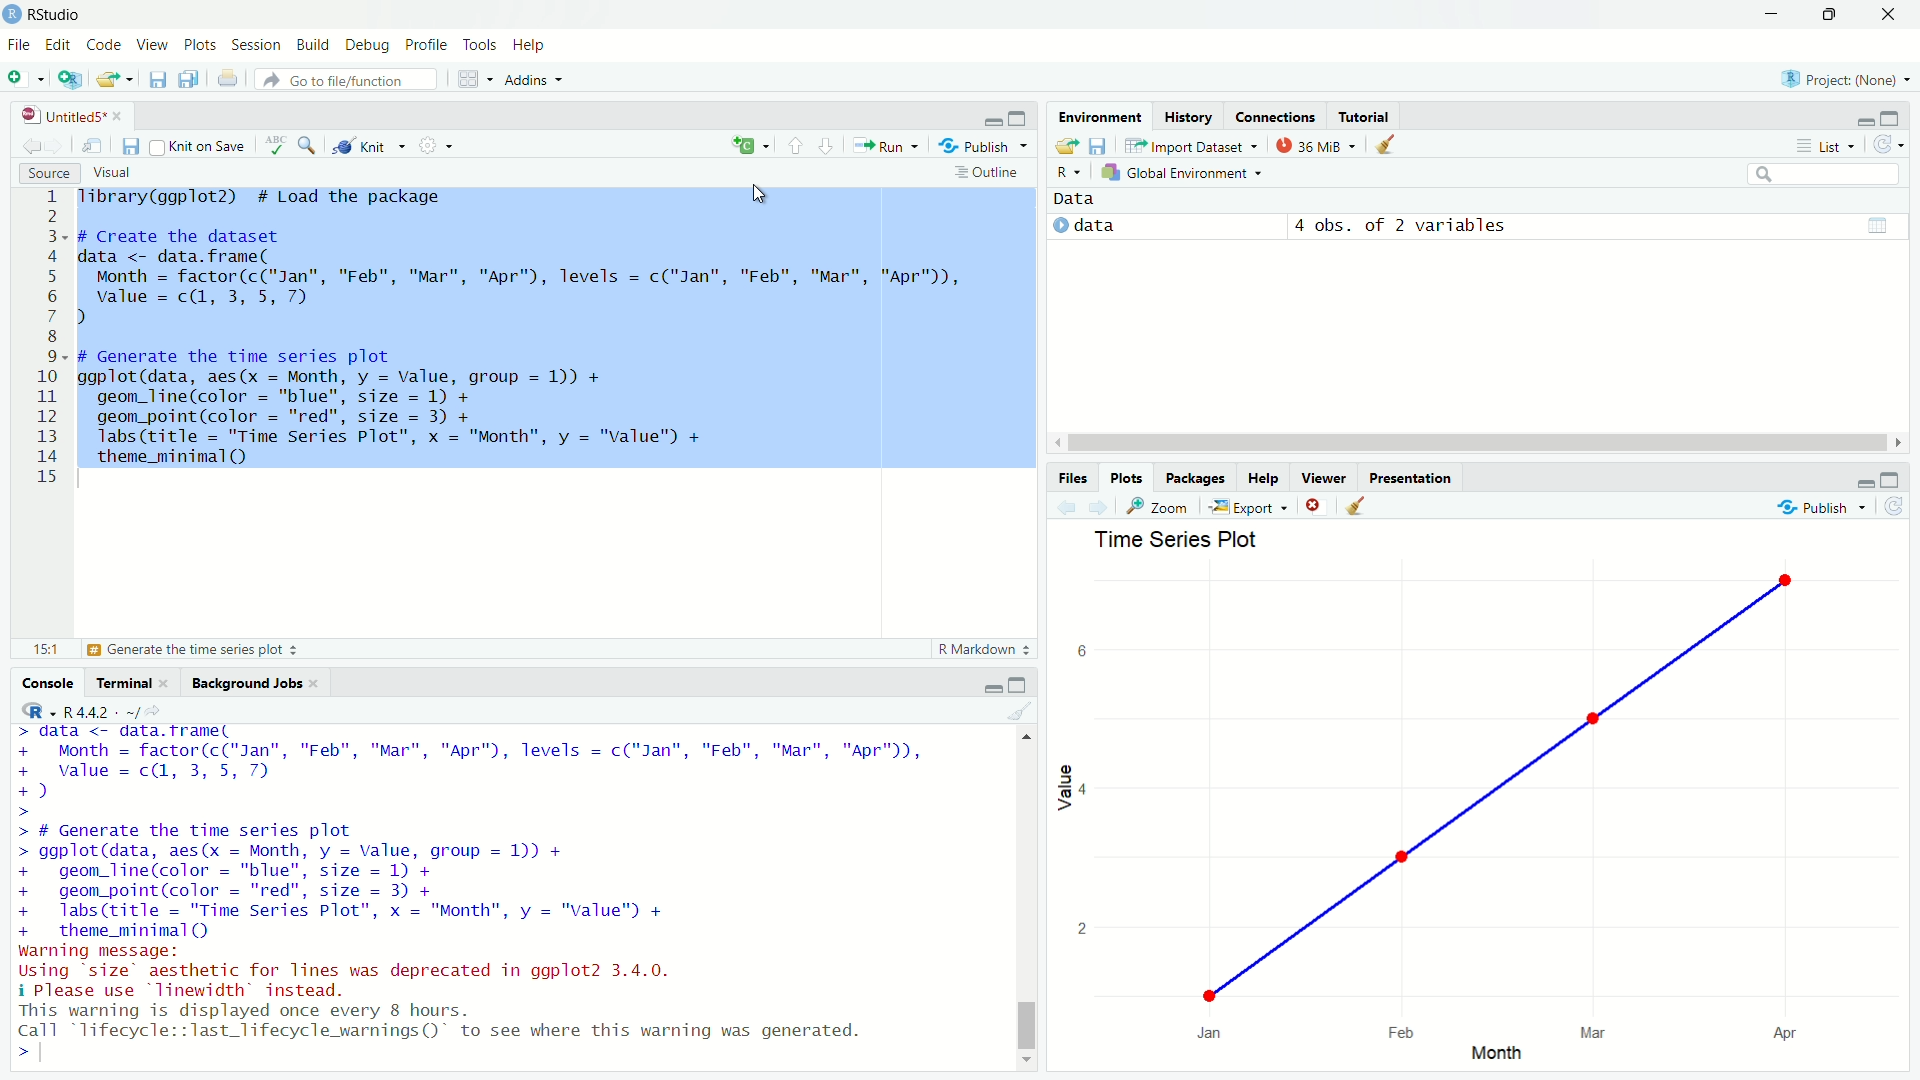 The width and height of the screenshot is (1920, 1080). Describe the element at coordinates (201, 651) in the screenshot. I see `generate the time series plot` at that location.